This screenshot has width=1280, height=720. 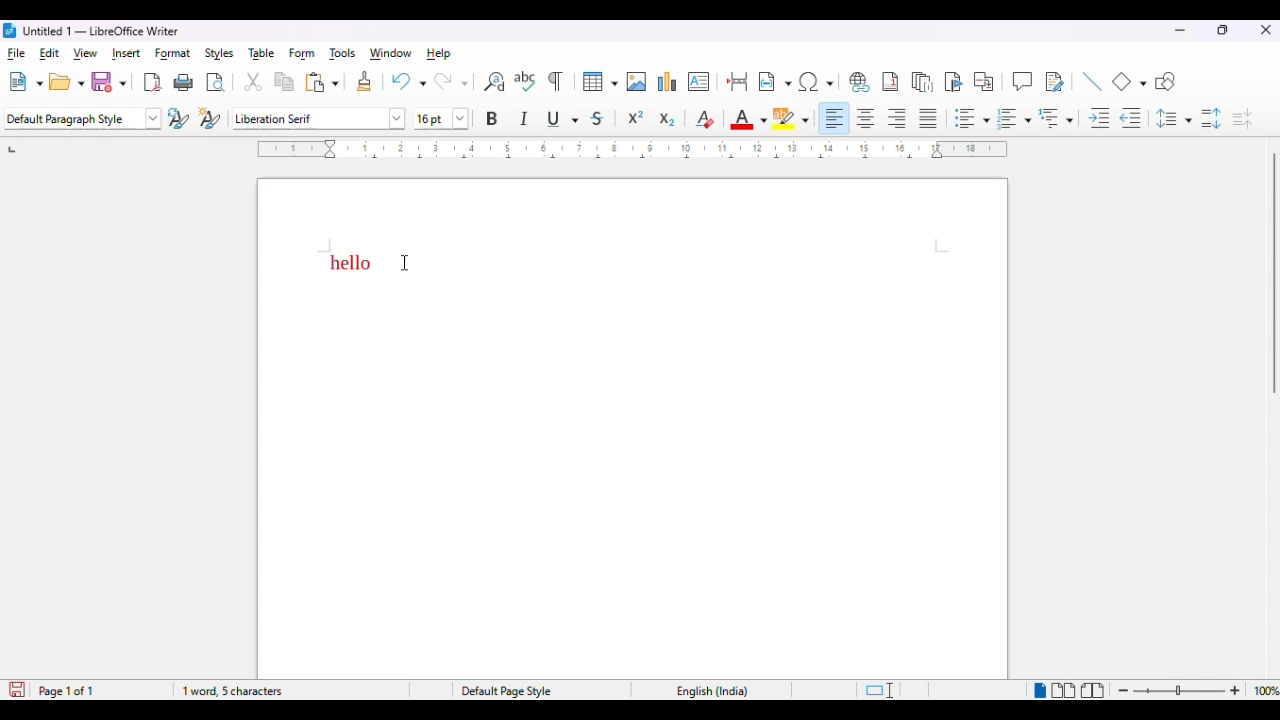 What do you see at coordinates (524, 117) in the screenshot?
I see `italic` at bounding box center [524, 117].